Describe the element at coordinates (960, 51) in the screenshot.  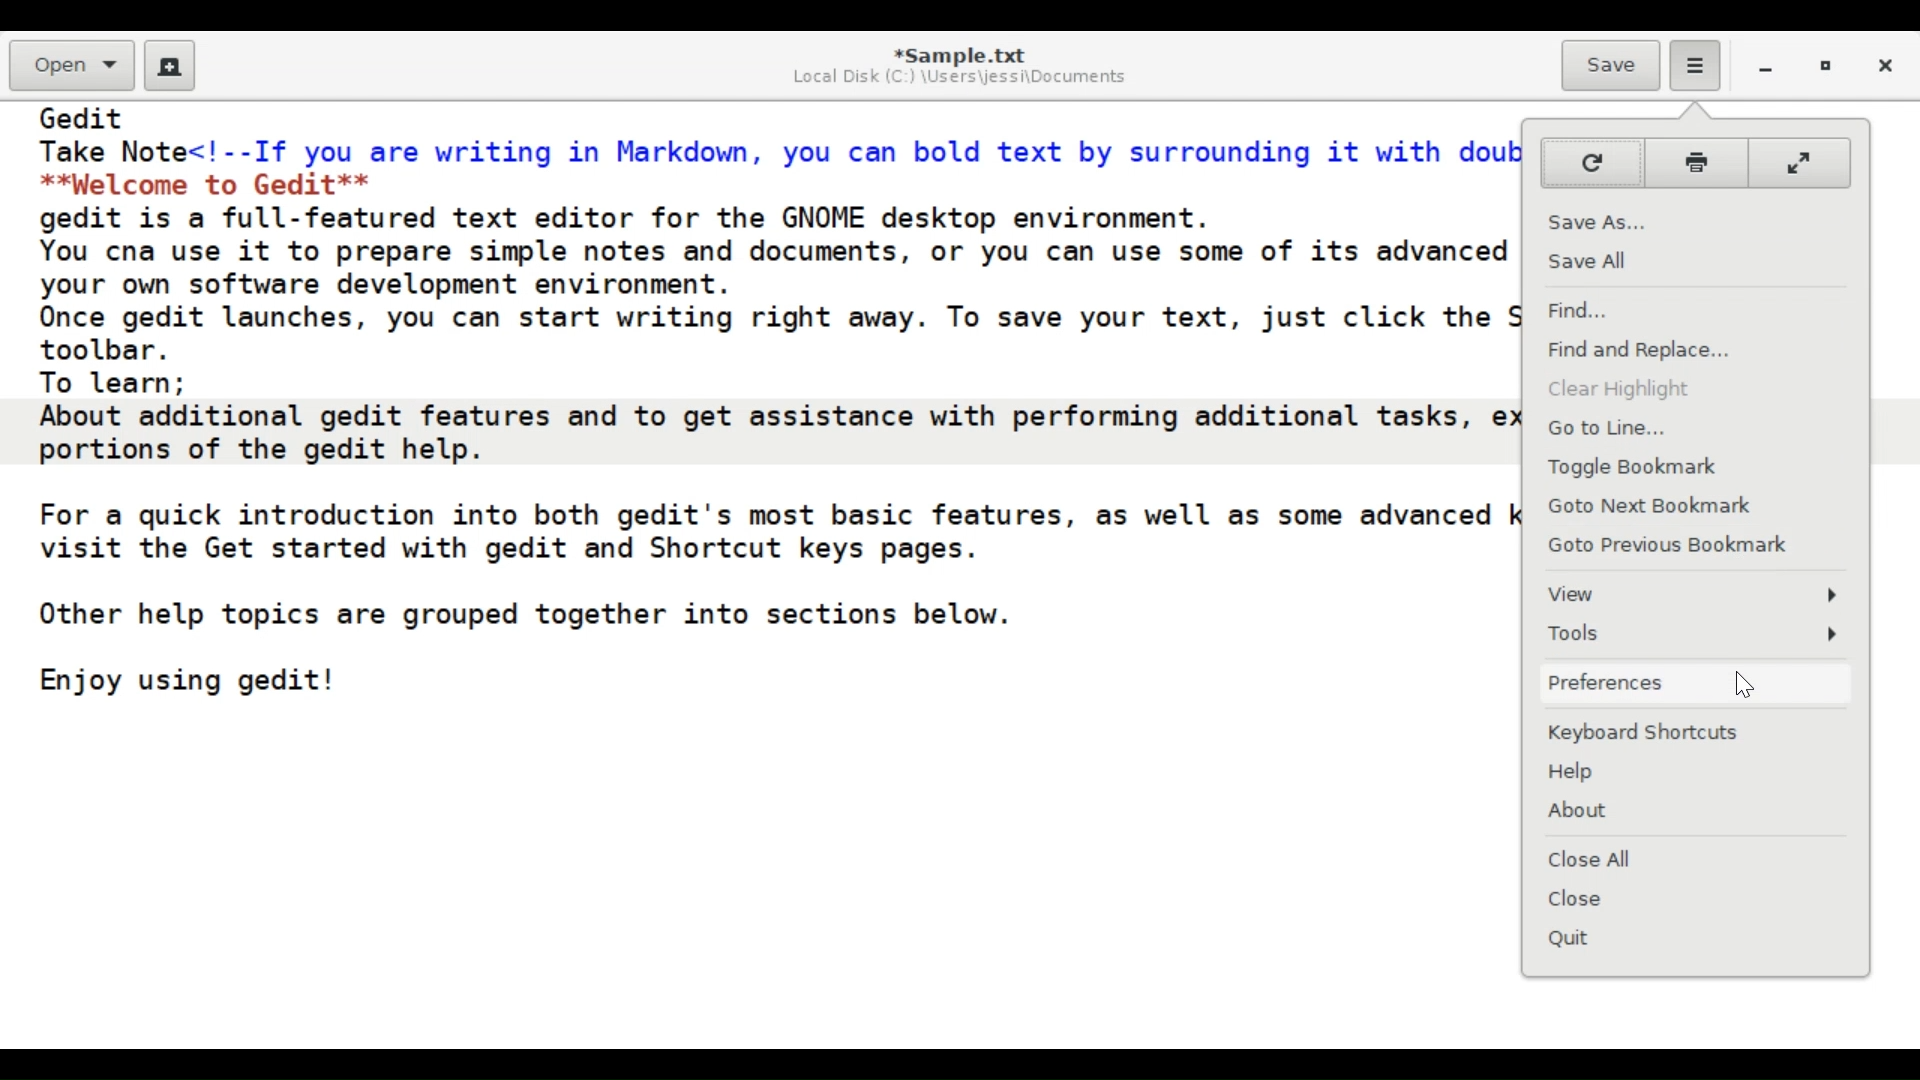
I see `*Sample.txt` at that location.